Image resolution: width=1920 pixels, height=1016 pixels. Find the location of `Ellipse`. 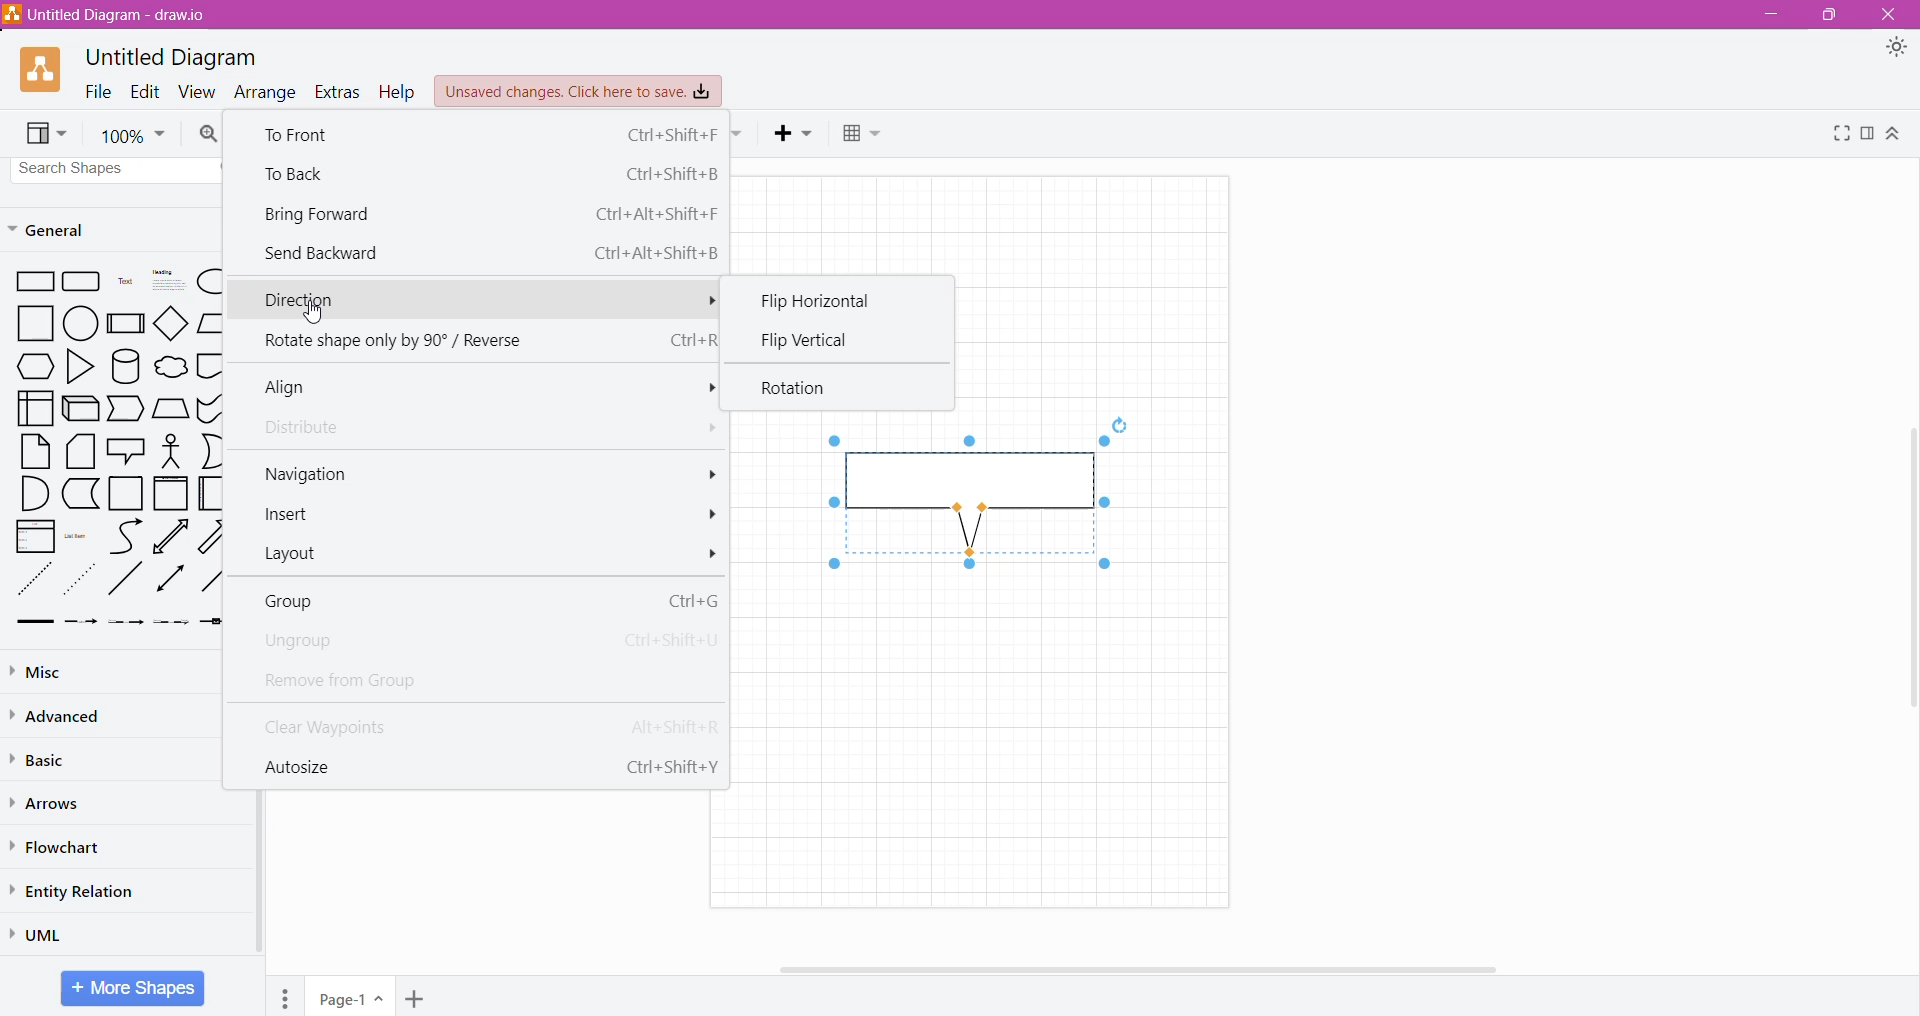

Ellipse is located at coordinates (208, 282).